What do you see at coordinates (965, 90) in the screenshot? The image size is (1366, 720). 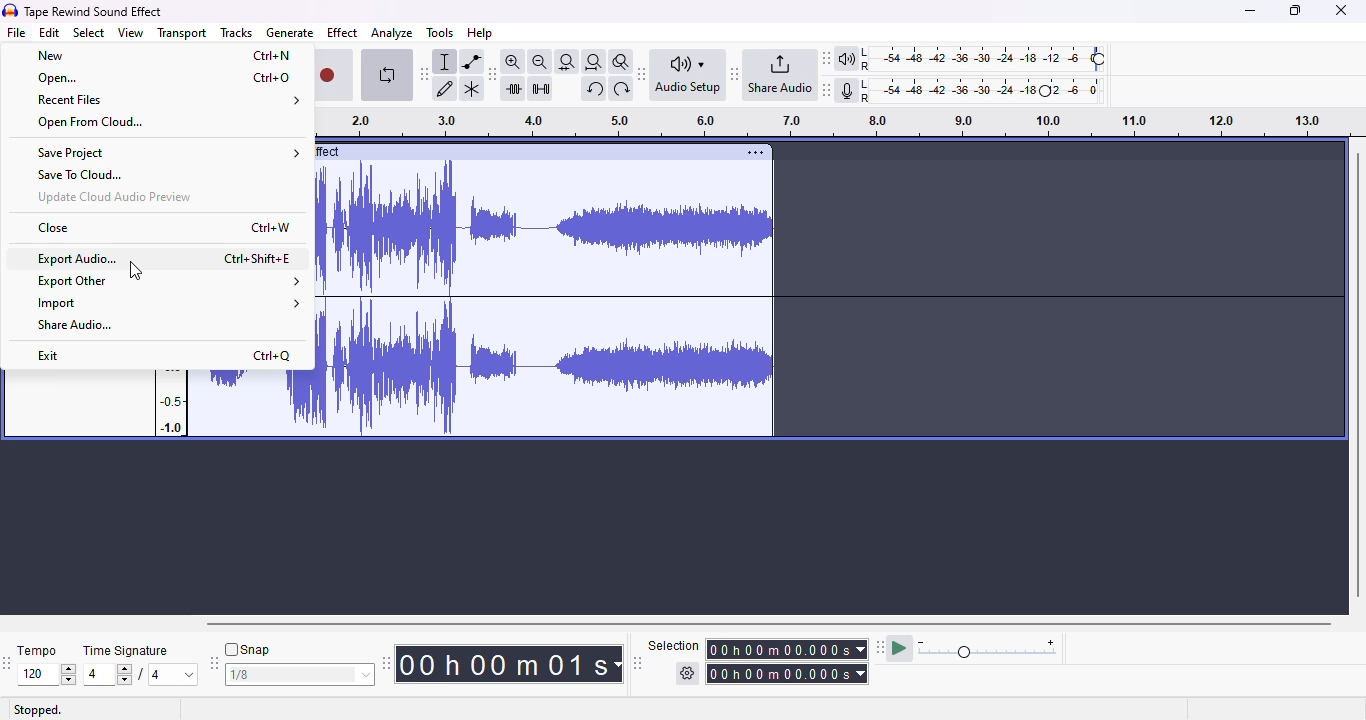 I see `audacity recording meter toolbar` at bounding box center [965, 90].